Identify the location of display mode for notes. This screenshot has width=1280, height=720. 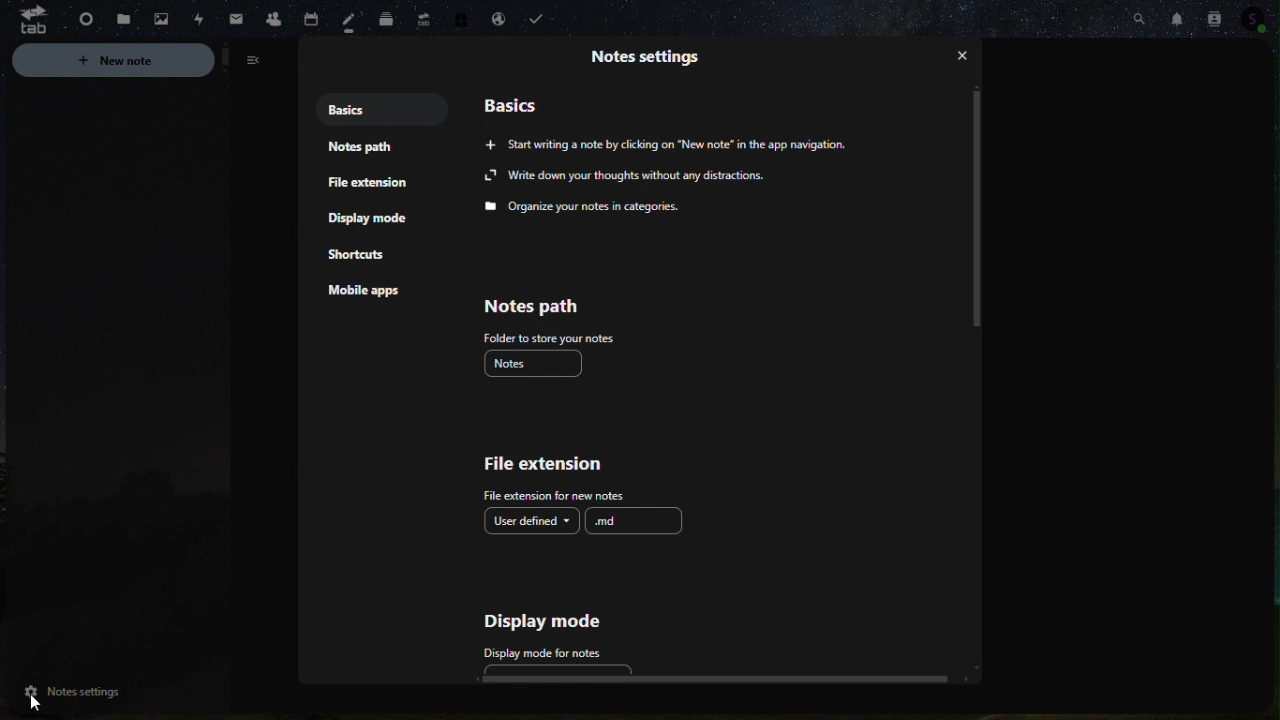
(547, 652).